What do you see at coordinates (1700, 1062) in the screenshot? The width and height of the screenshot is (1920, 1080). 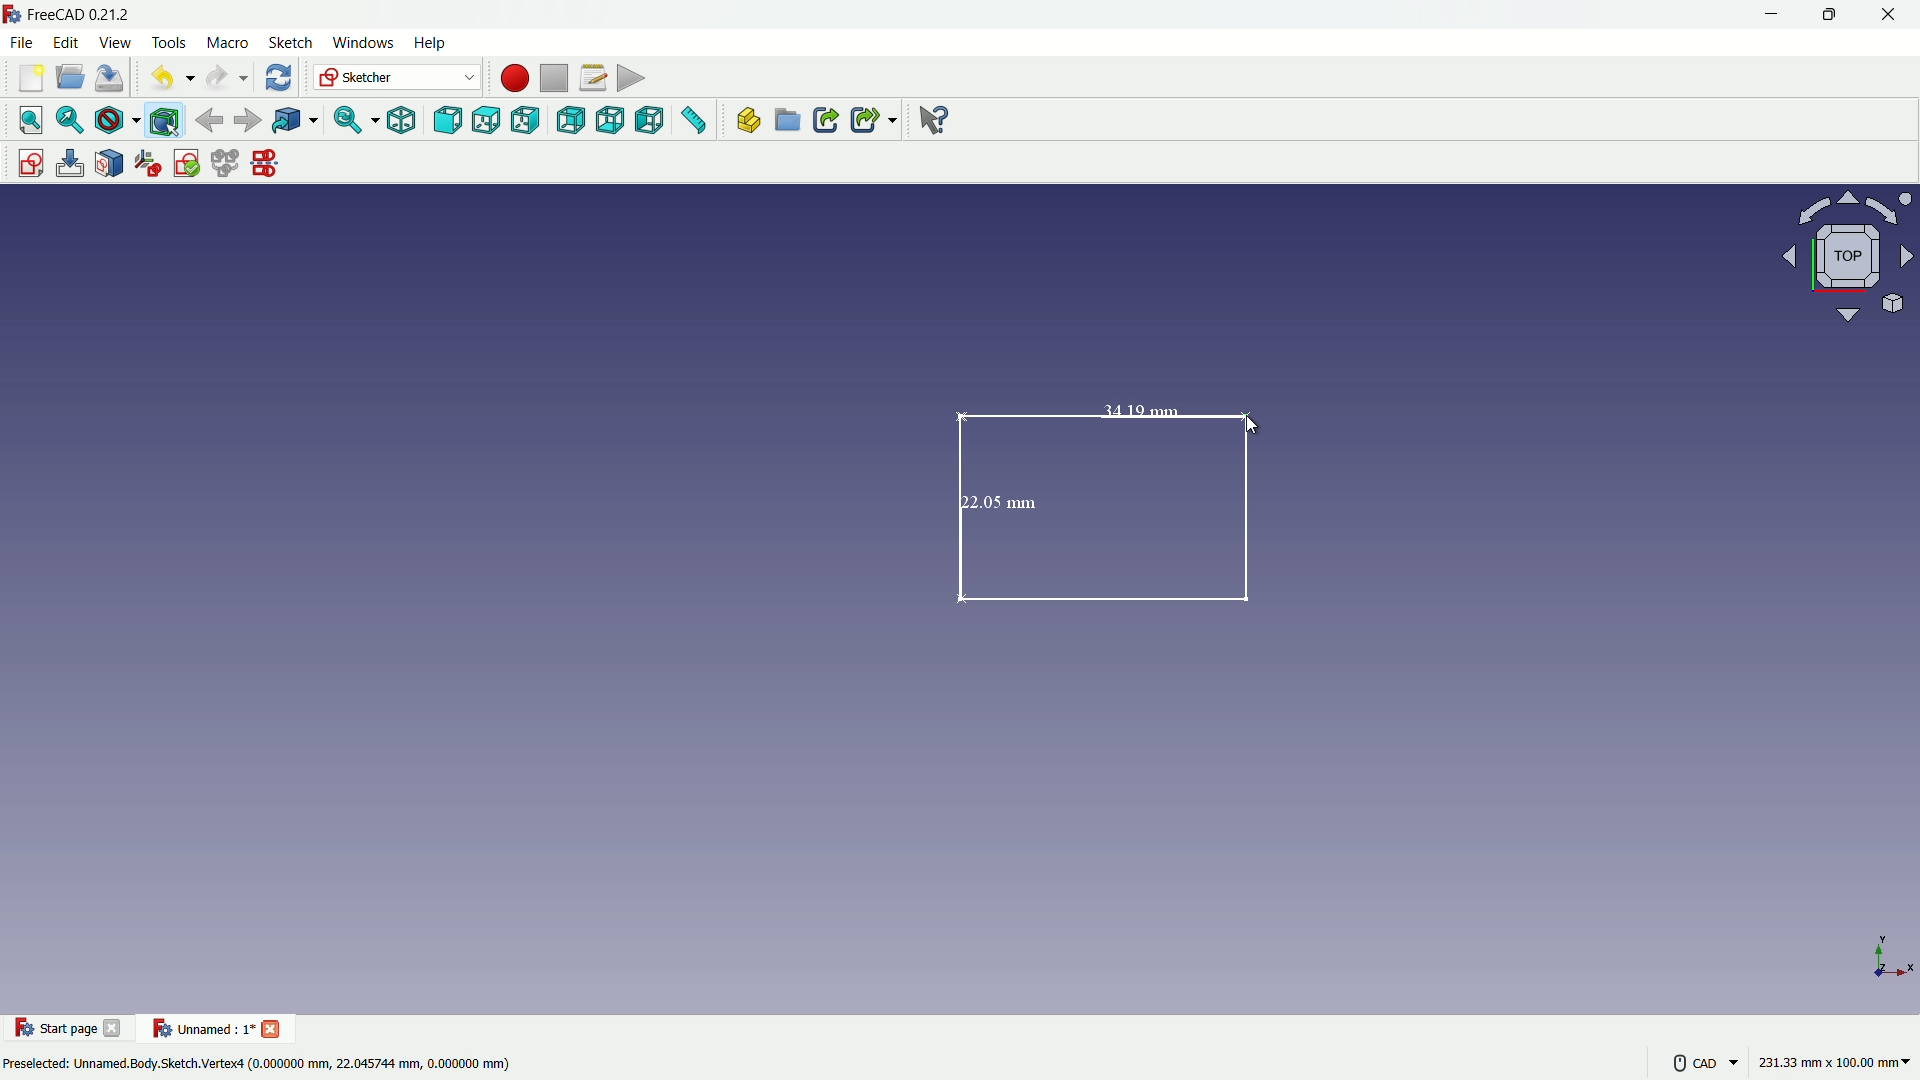 I see `more settings` at bounding box center [1700, 1062].